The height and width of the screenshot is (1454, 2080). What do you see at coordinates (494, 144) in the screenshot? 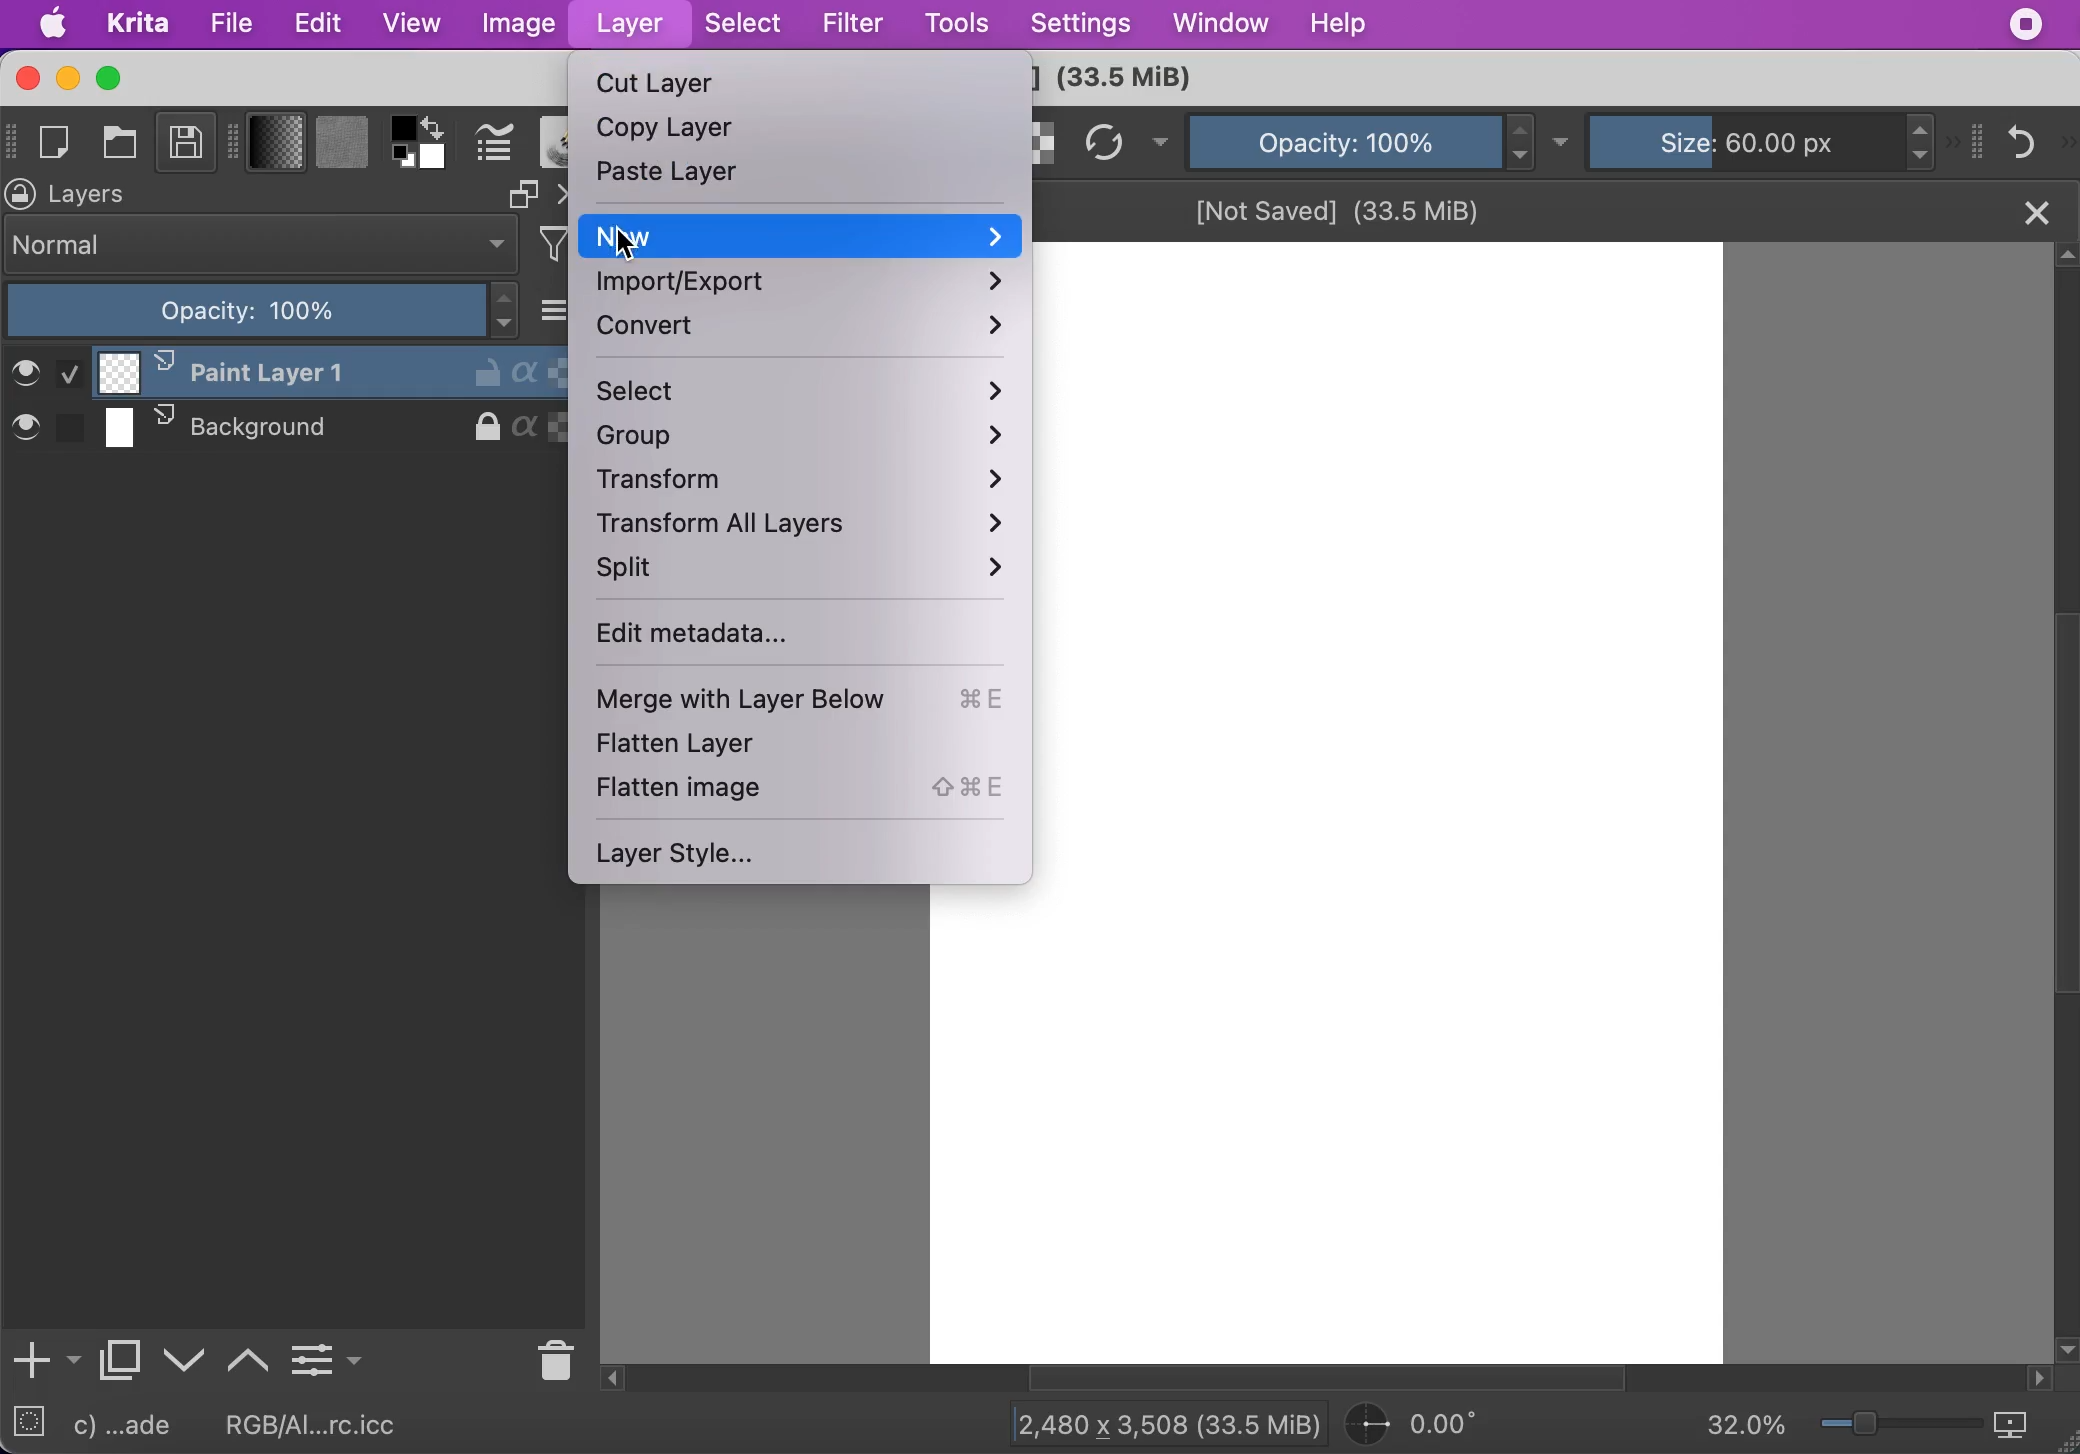
I see `edit brush settings` at bounding box center [494, 144].